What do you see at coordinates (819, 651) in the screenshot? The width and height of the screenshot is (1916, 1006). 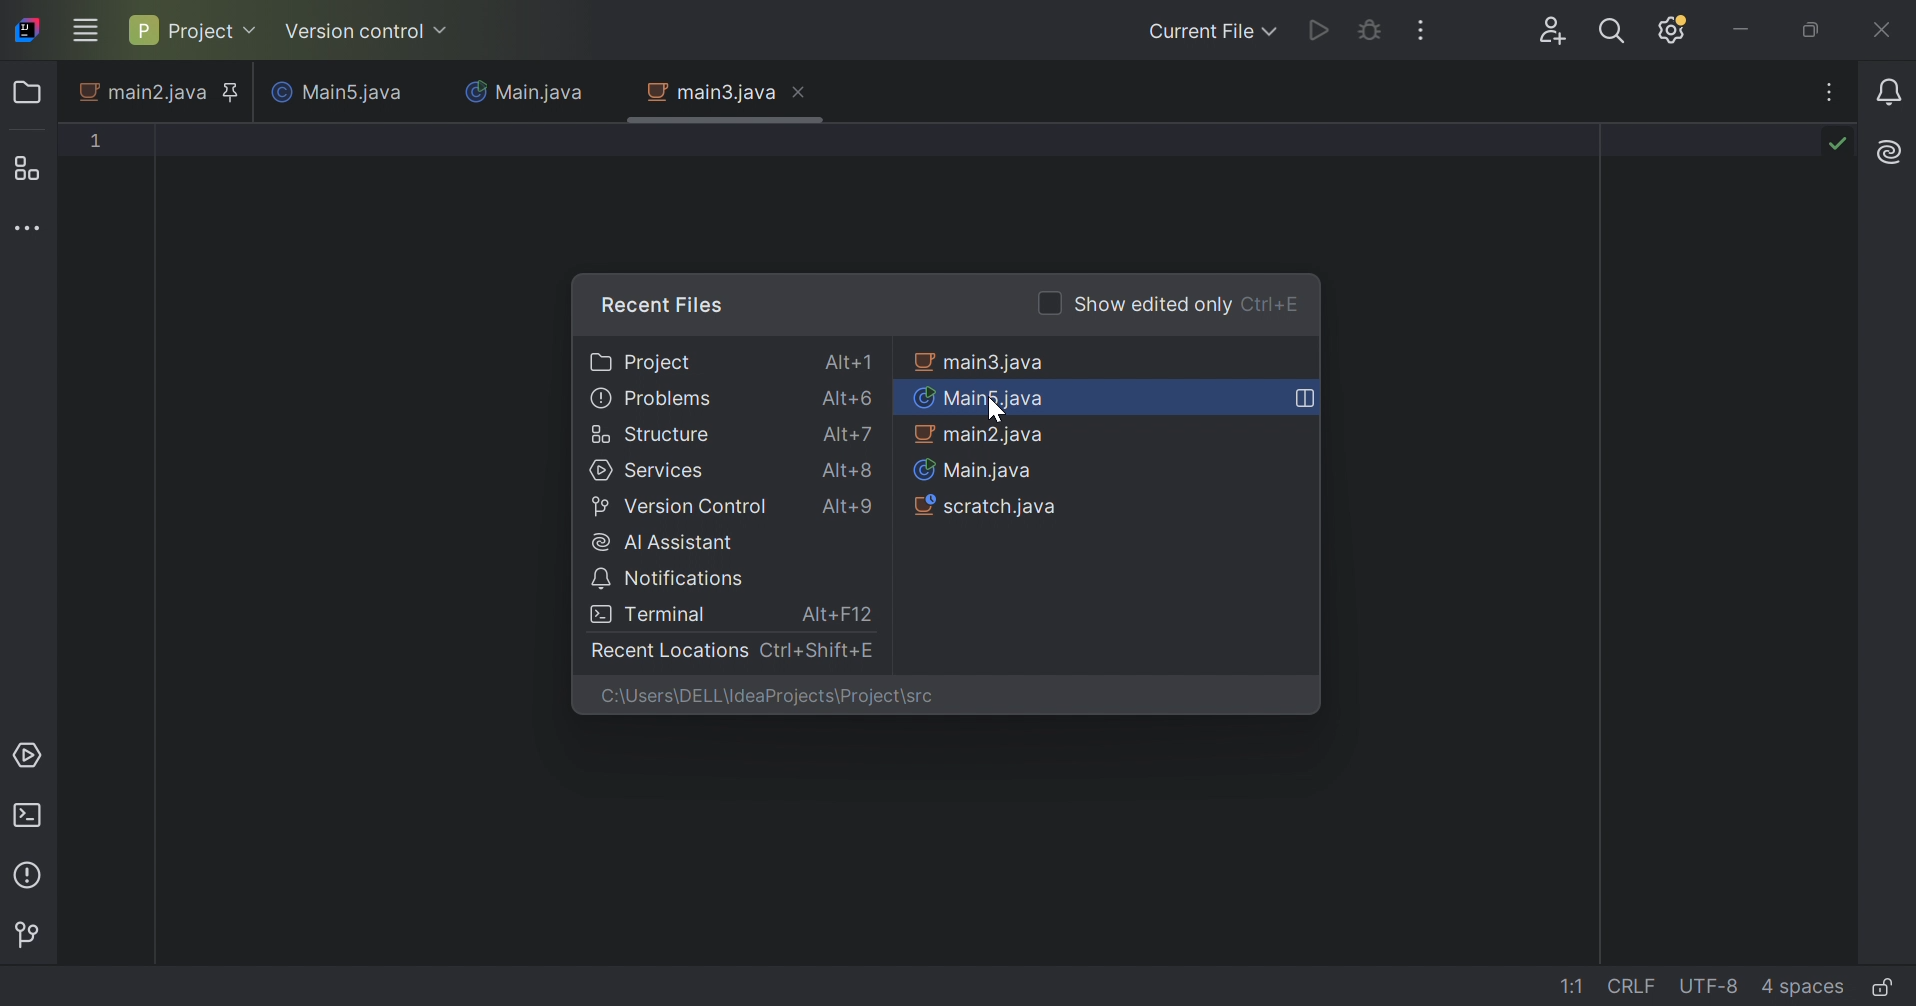 I see `Ctrl+Shift+E` at bounding box center [819, 651].